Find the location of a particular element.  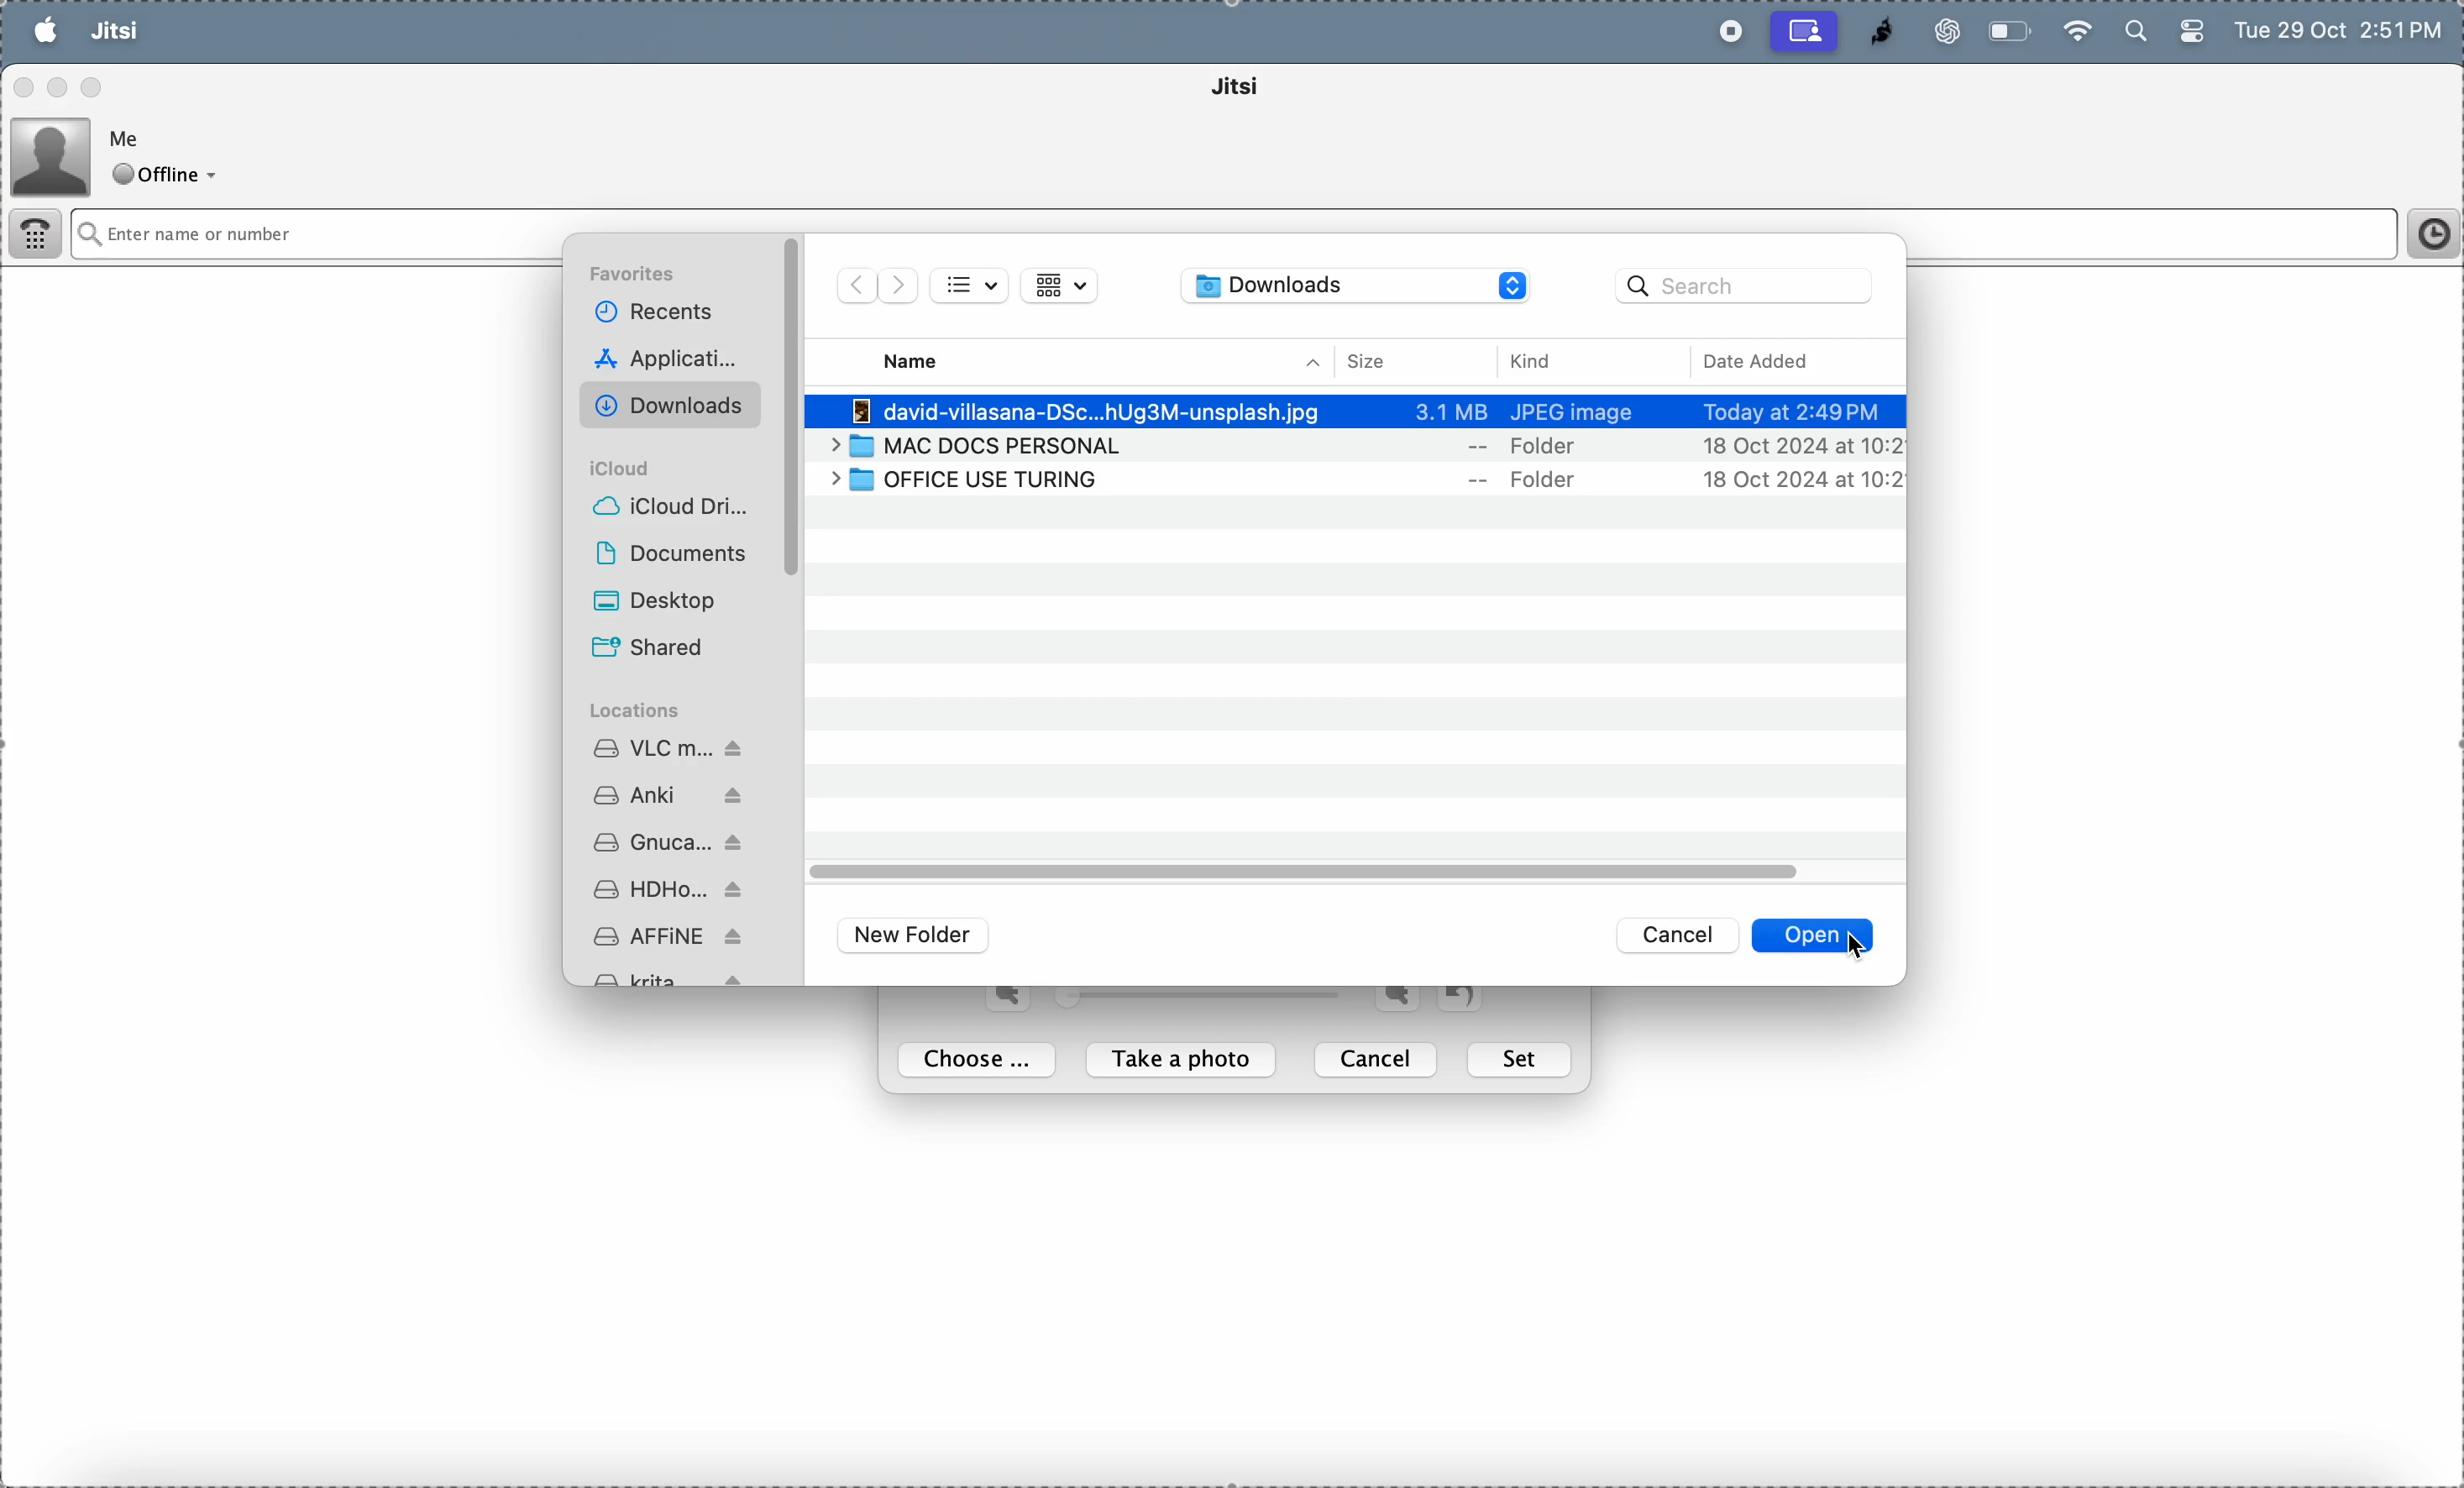

jitsi is located at coordinates (1873, 32).